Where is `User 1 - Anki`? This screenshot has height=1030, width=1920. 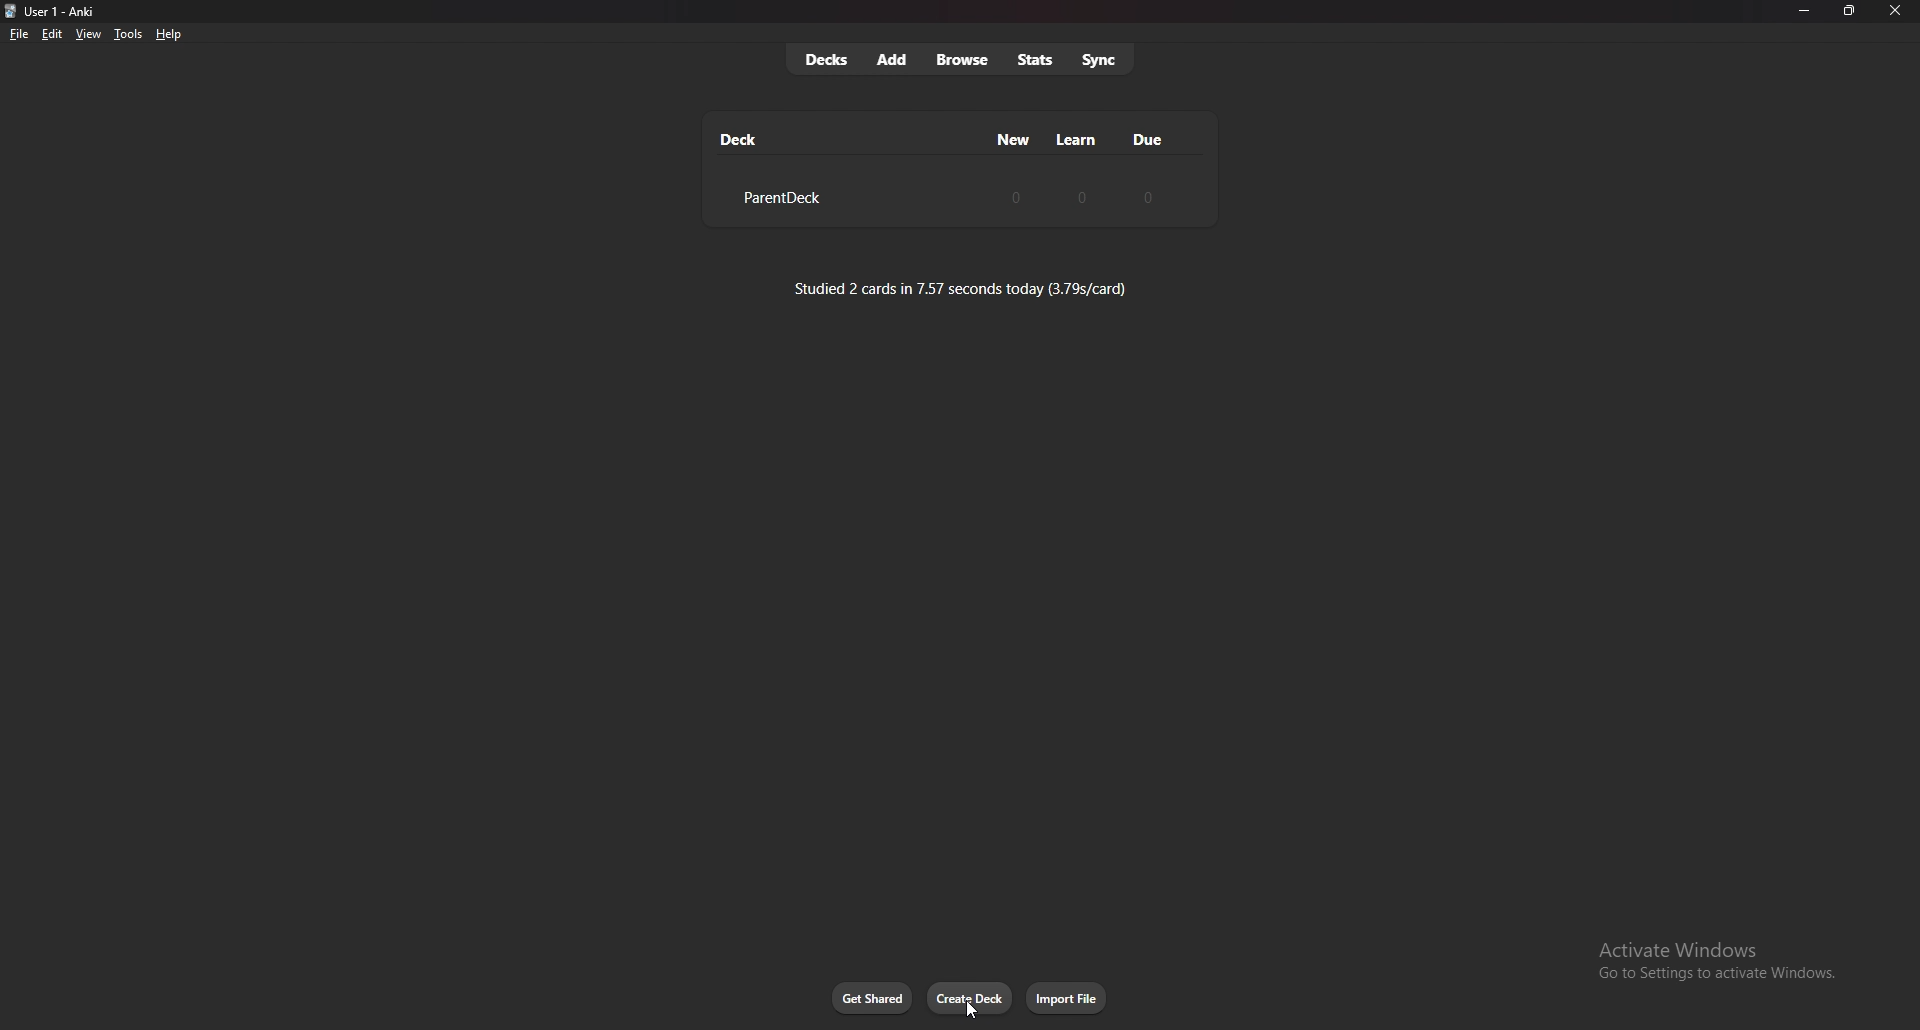 User 1 - Anki is located at coordinates (66, 12).